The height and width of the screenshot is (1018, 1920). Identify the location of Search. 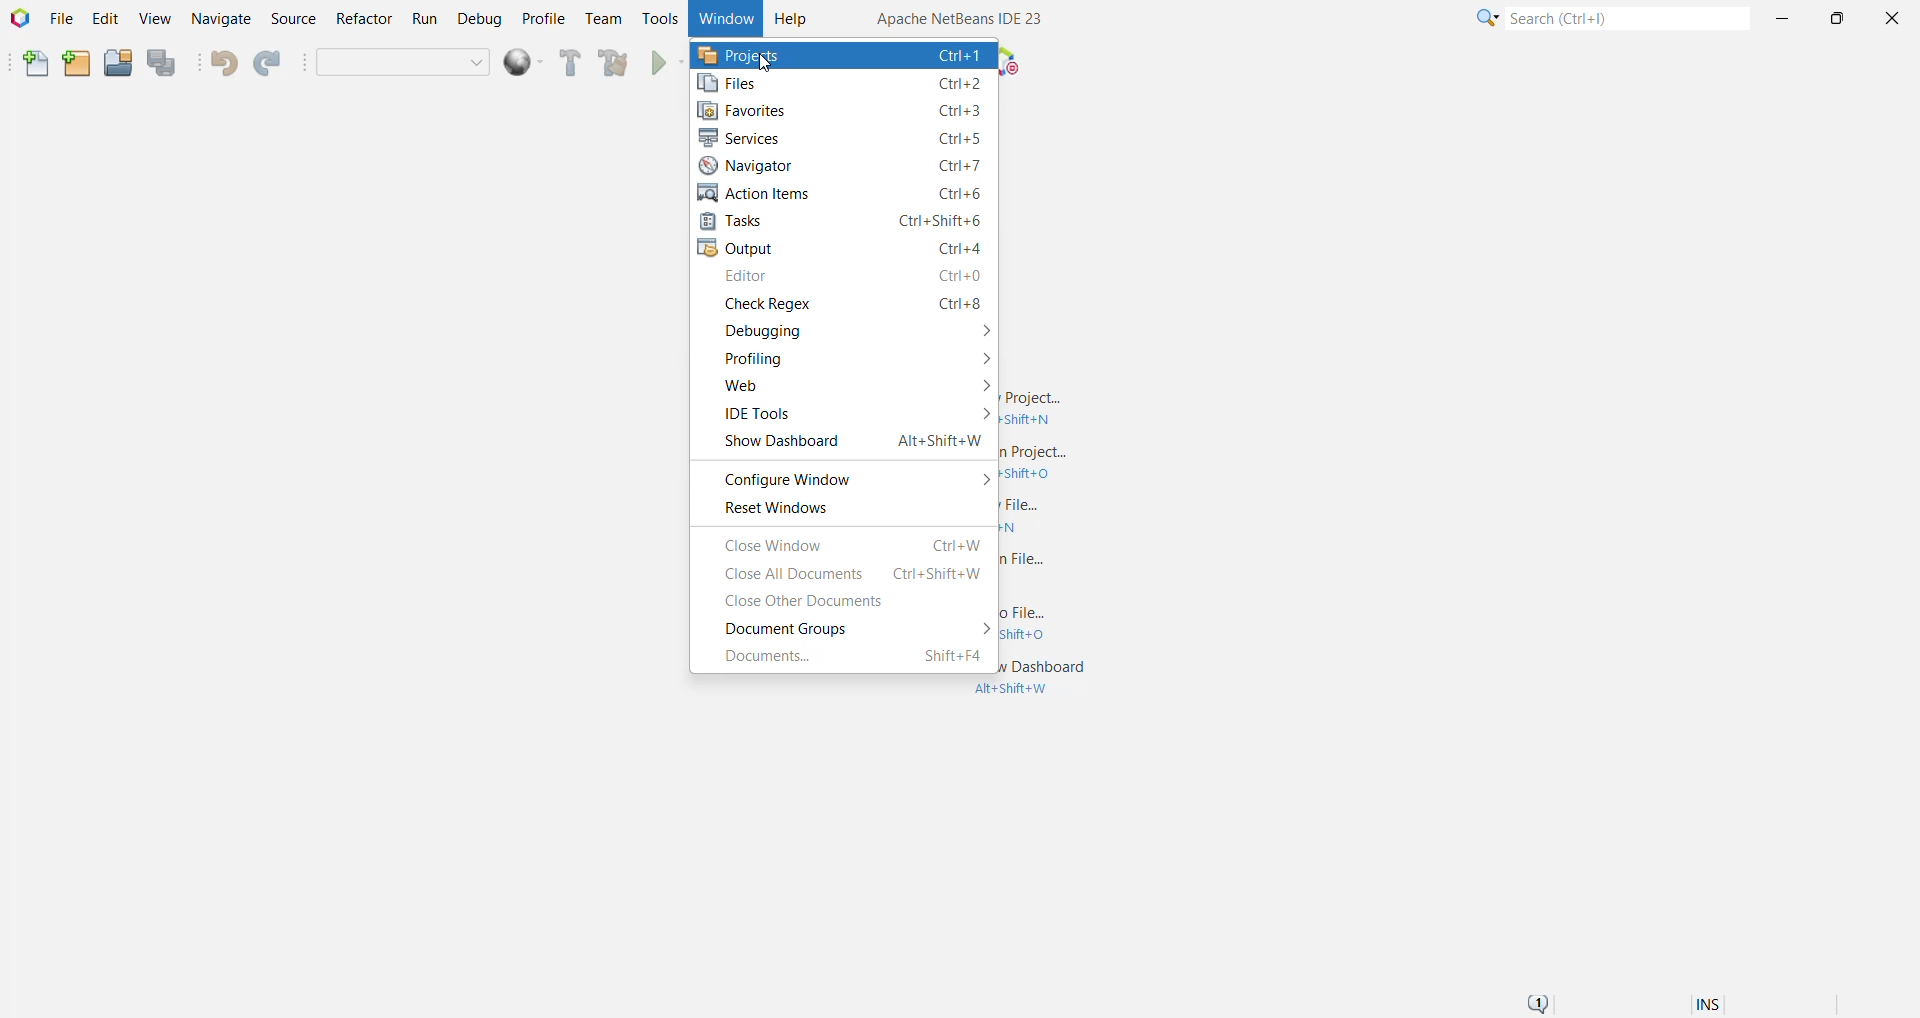
(1625, 20).